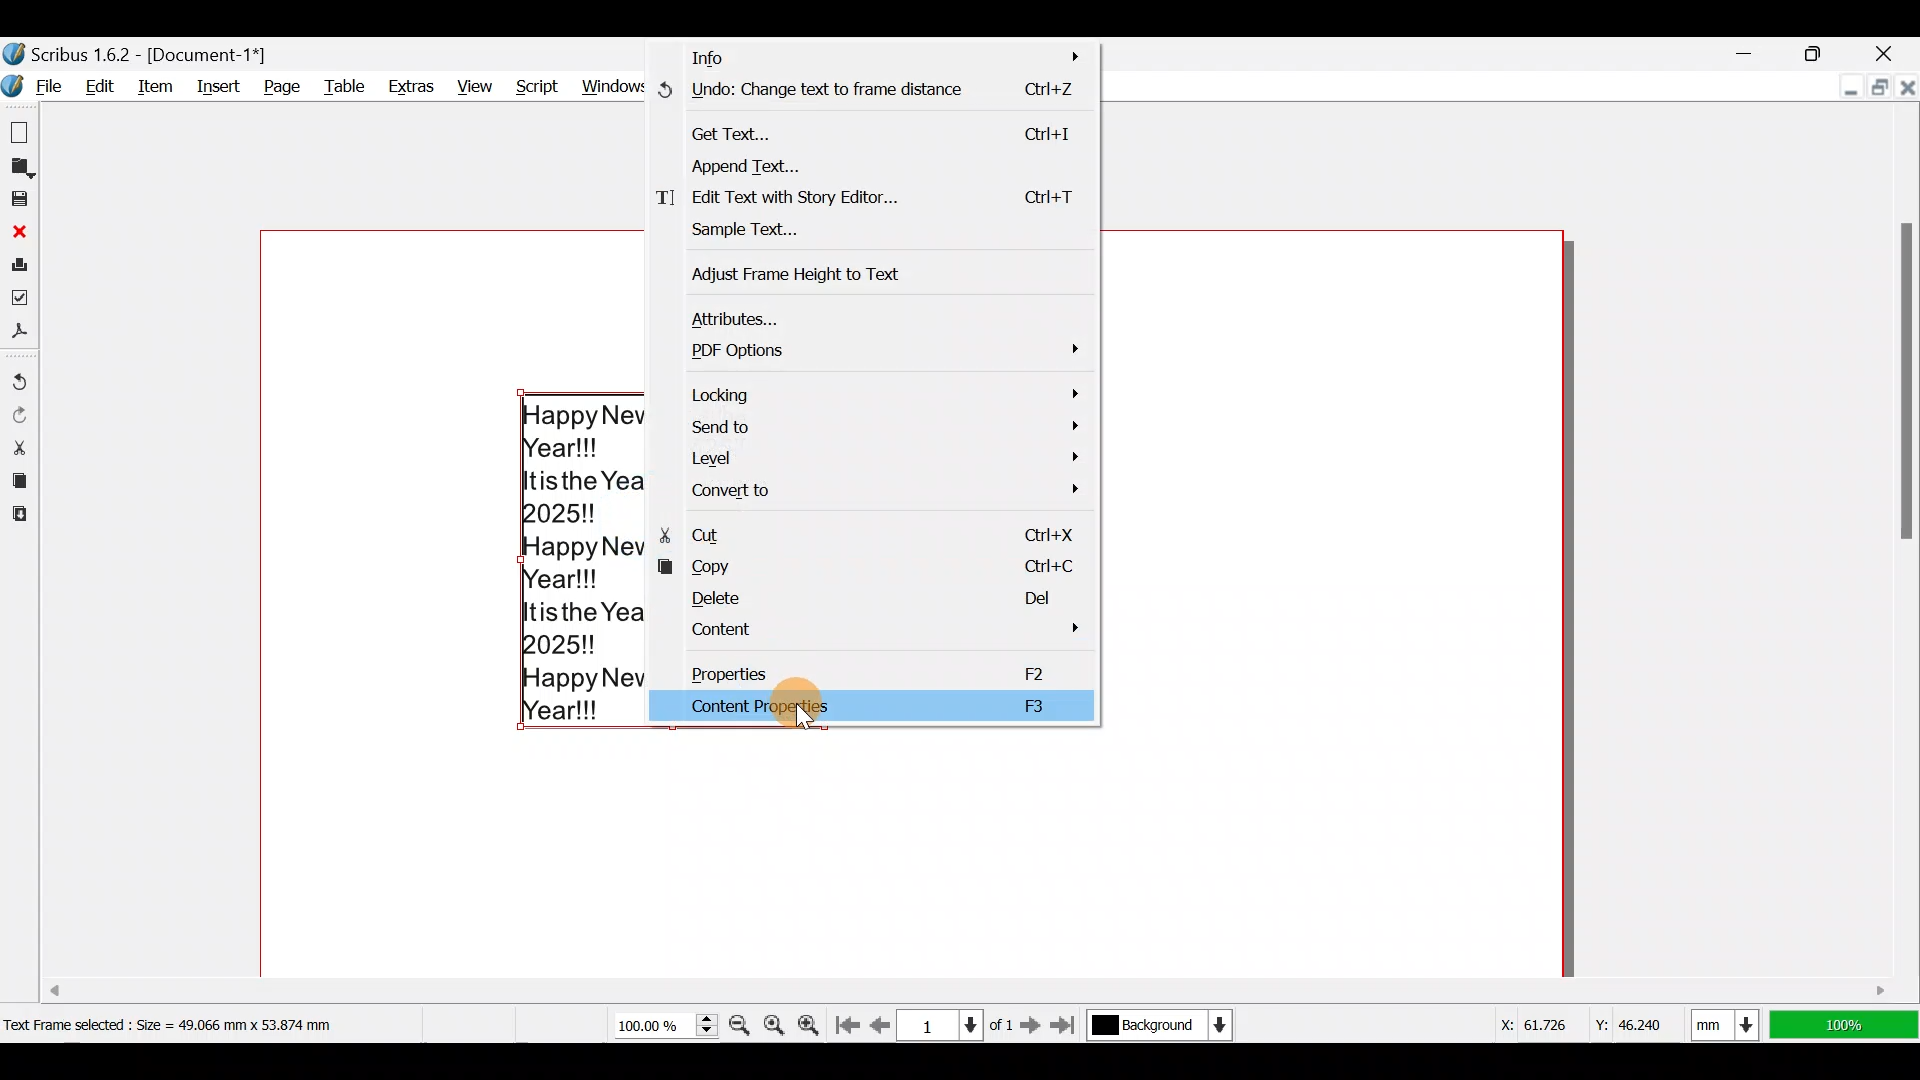 Image resolution: width=1920 pixels, height=1080 pixels. Describe the element at coordinates (615, 81) in the screenshot. I see `Windows` at that location.